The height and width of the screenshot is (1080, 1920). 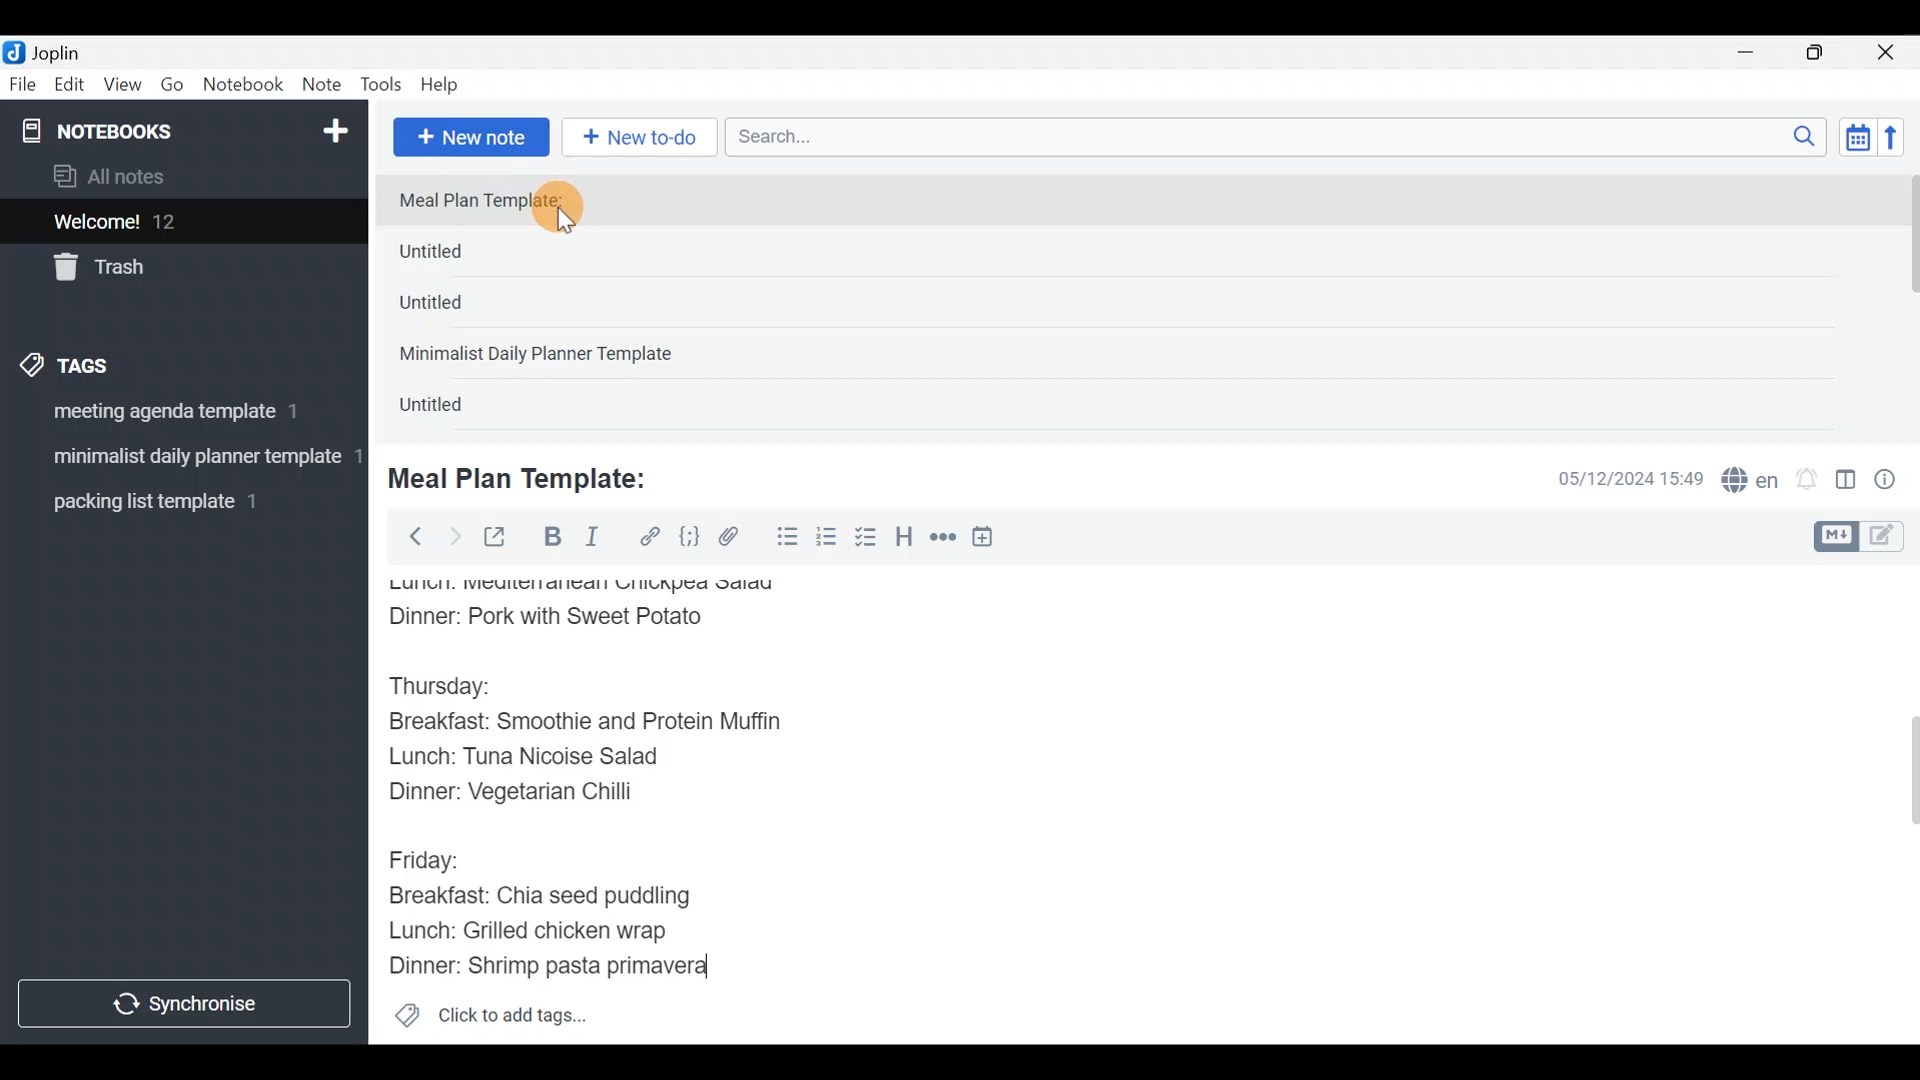 What do you see at coordinates (529, 796) in the screenshot?
I see `Dinner: Vegetarian Chilli` at bounding box center [529, 796].